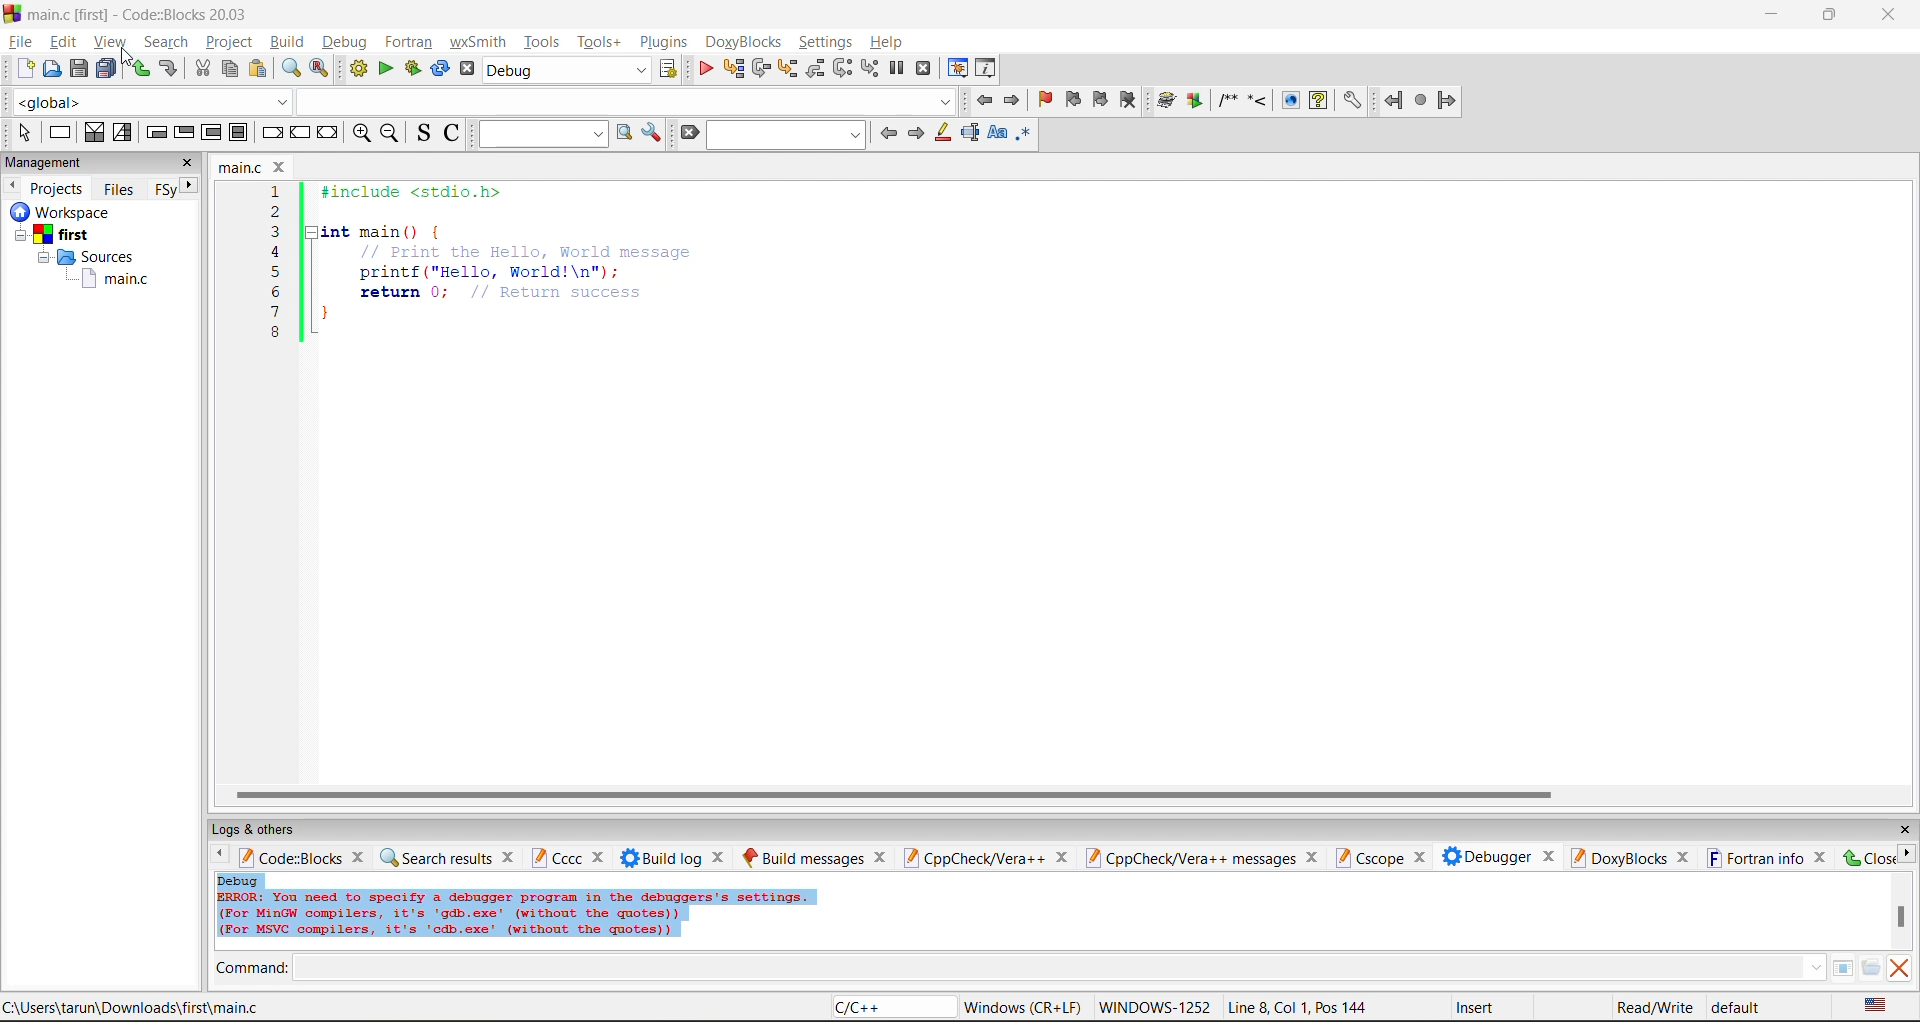  I want to click on use regex, so click(1026, 135).